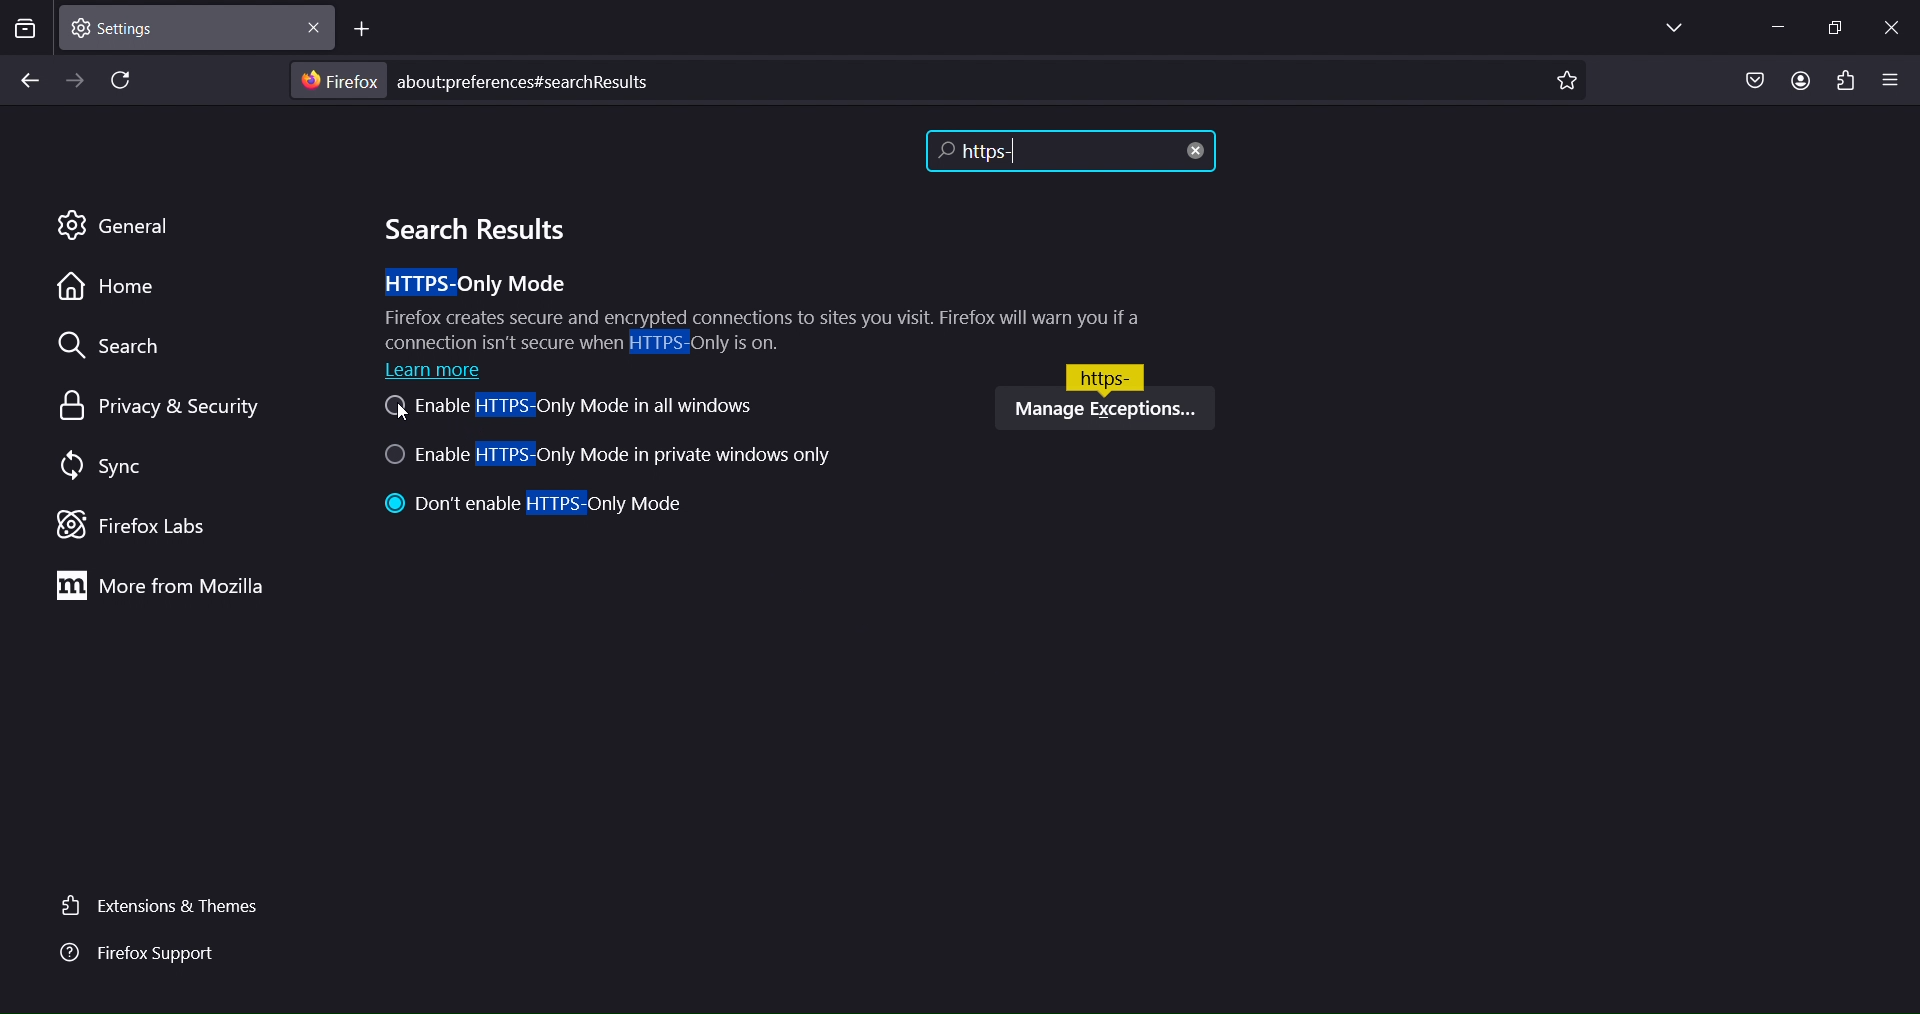 This screenshot has width=1920, height=1014. Describe the element at coordinates (74, 80) in the screenshot. I see `go forward one page` at that location.